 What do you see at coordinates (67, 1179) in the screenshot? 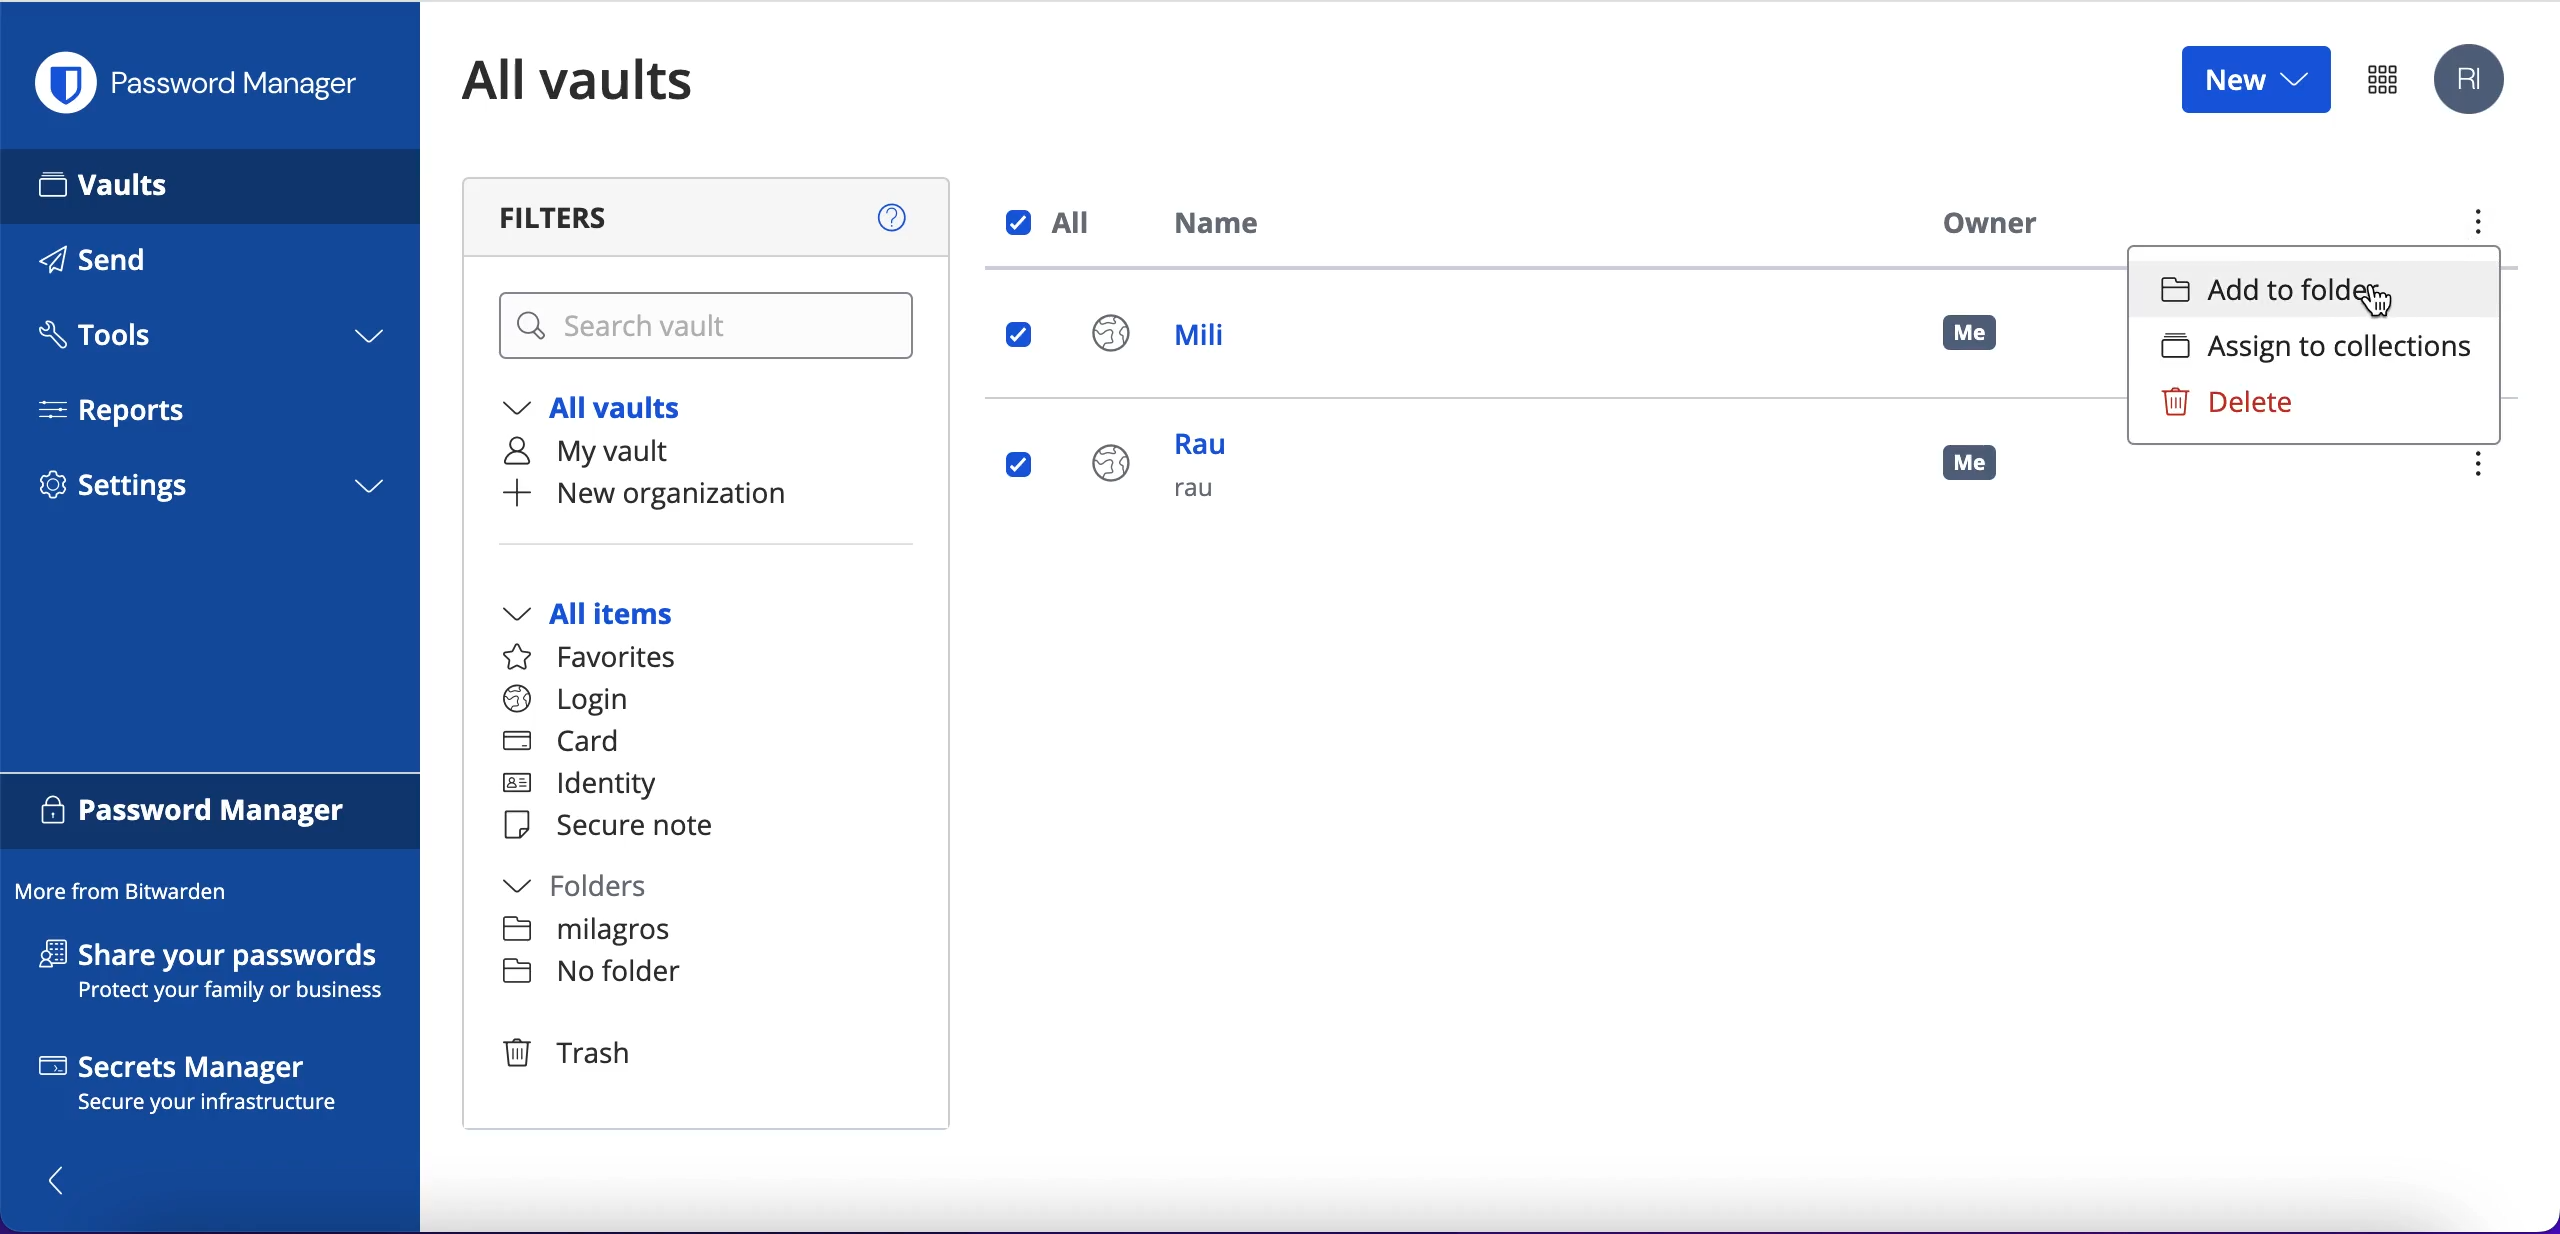
I see `show/hide panel` at bounding box center [67, 1179].